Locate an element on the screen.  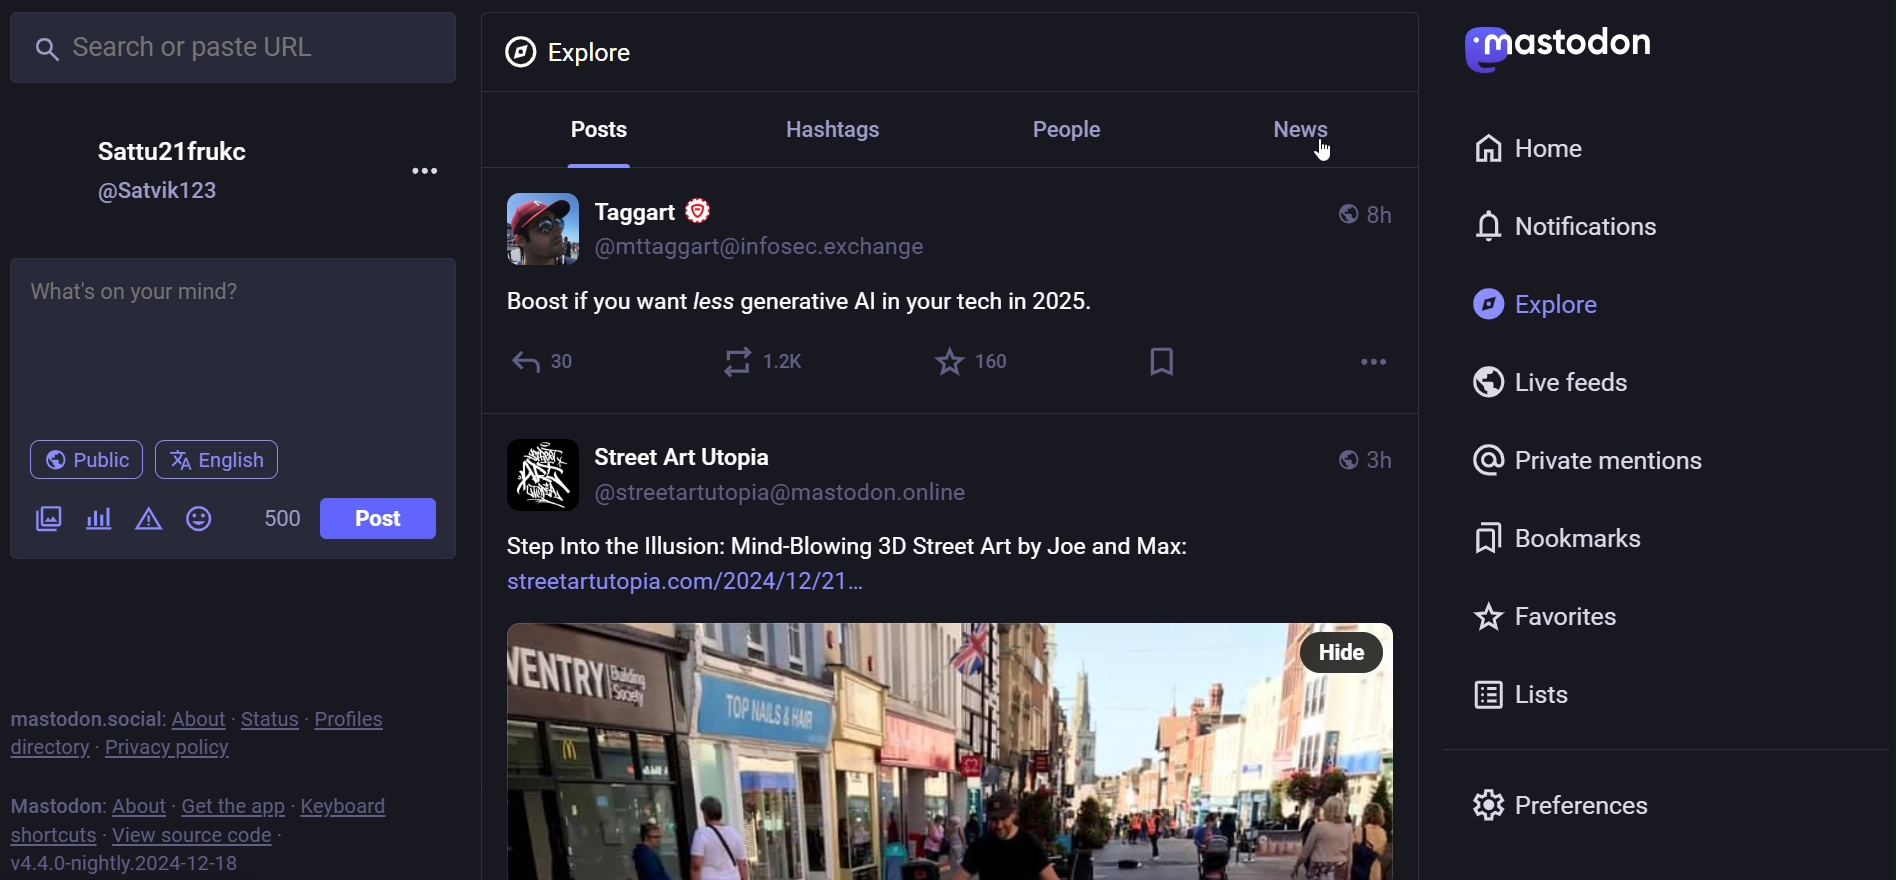
search or paste URL is located at coordinates (235, 48).